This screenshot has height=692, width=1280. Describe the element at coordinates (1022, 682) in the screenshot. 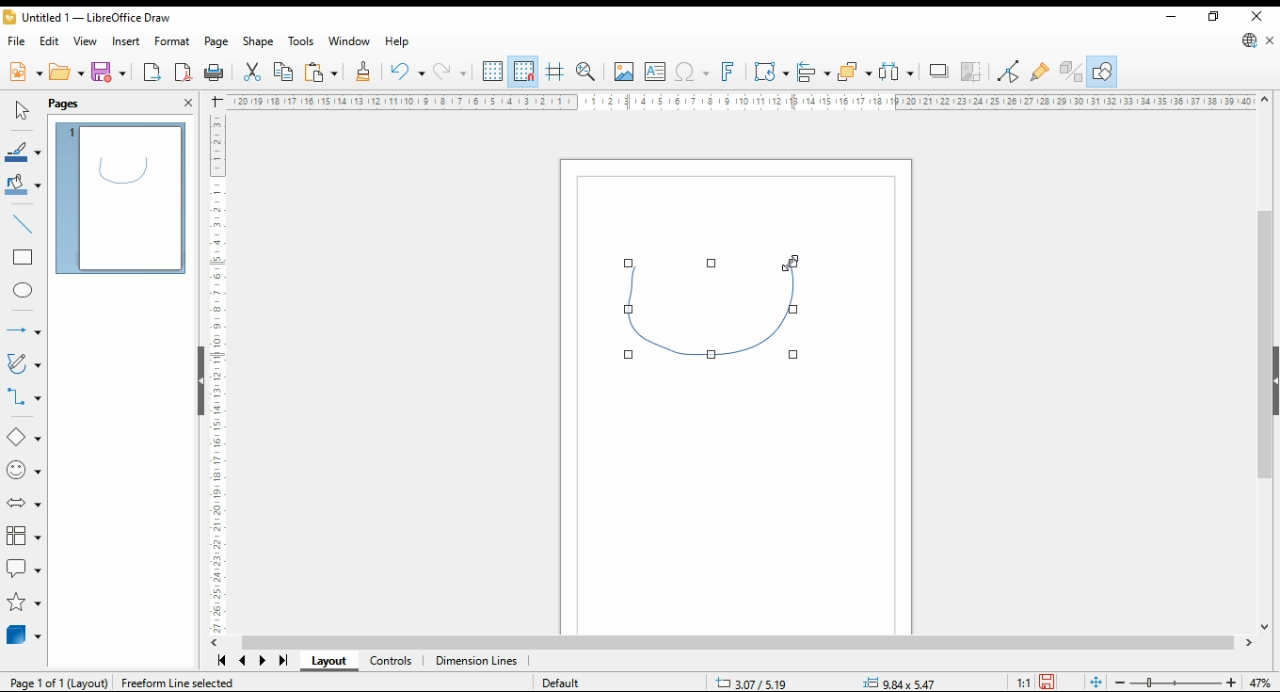

I see `1:1` at that location.